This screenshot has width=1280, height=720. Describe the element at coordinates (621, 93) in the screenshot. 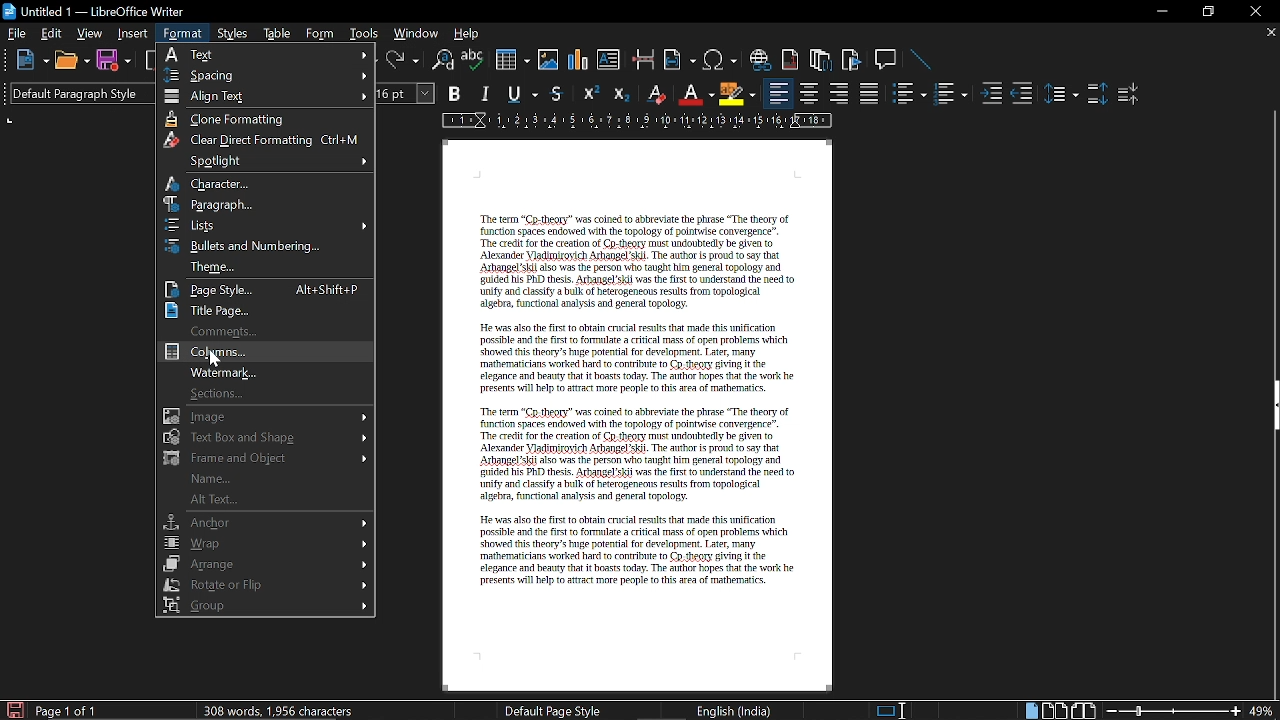

I see `Subscript` at that location.